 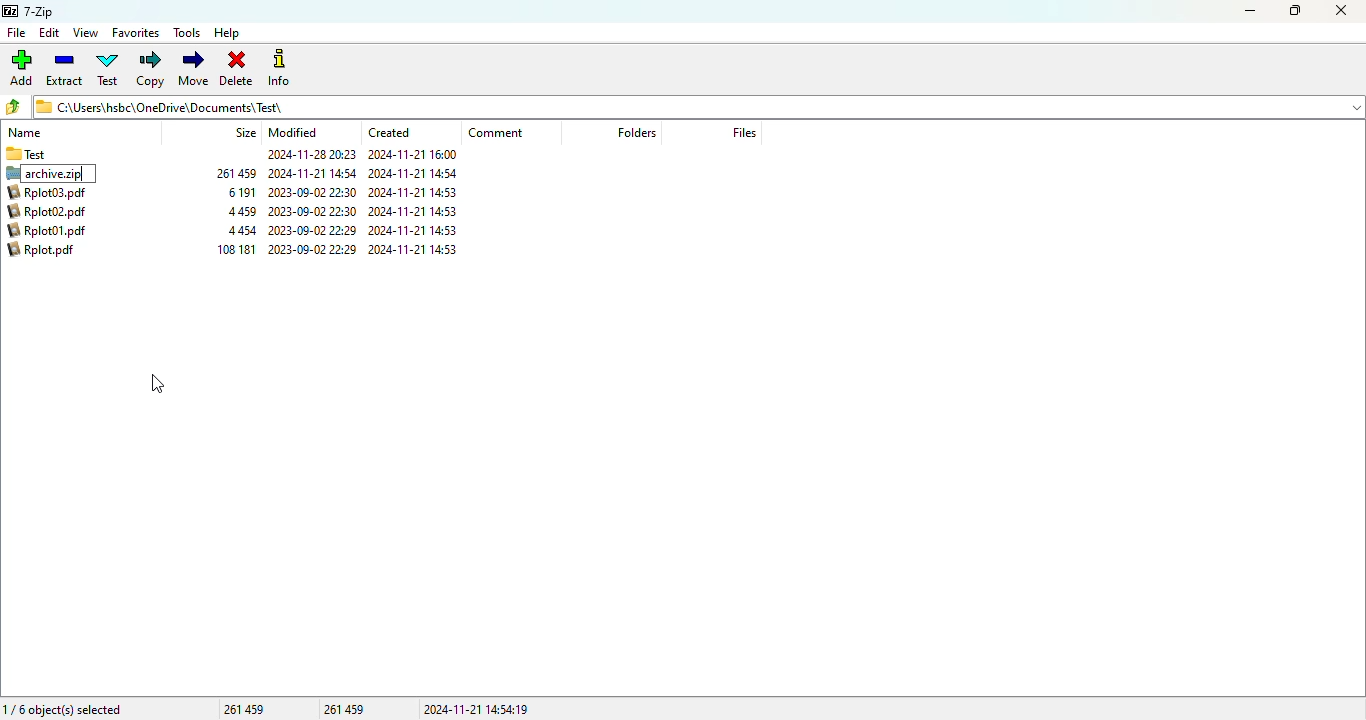 What do you see at coordinates (85, 32) in the screenshot?
I see `view` at bounding box center [85, 32].